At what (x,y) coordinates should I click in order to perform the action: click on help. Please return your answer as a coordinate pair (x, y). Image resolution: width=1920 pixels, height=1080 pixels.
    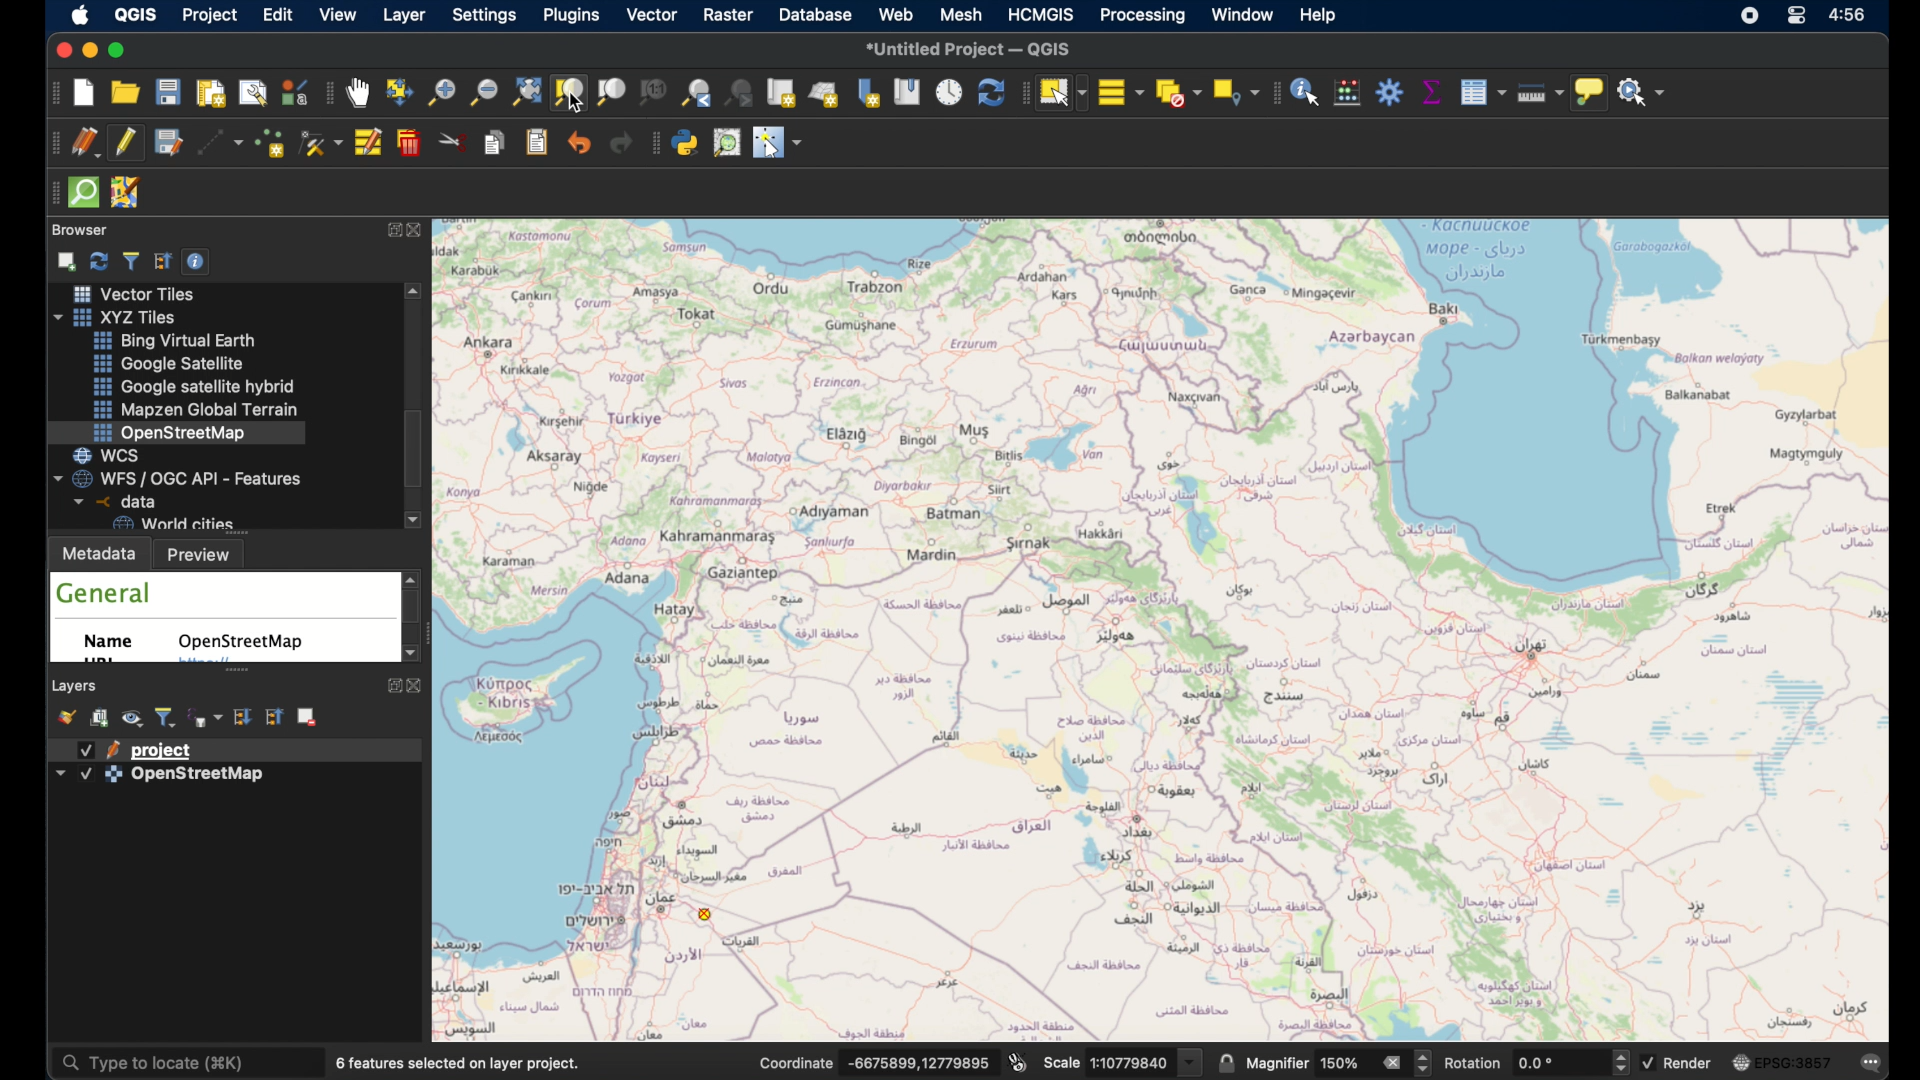
    Looking at the image, I should click on (1318, 15).